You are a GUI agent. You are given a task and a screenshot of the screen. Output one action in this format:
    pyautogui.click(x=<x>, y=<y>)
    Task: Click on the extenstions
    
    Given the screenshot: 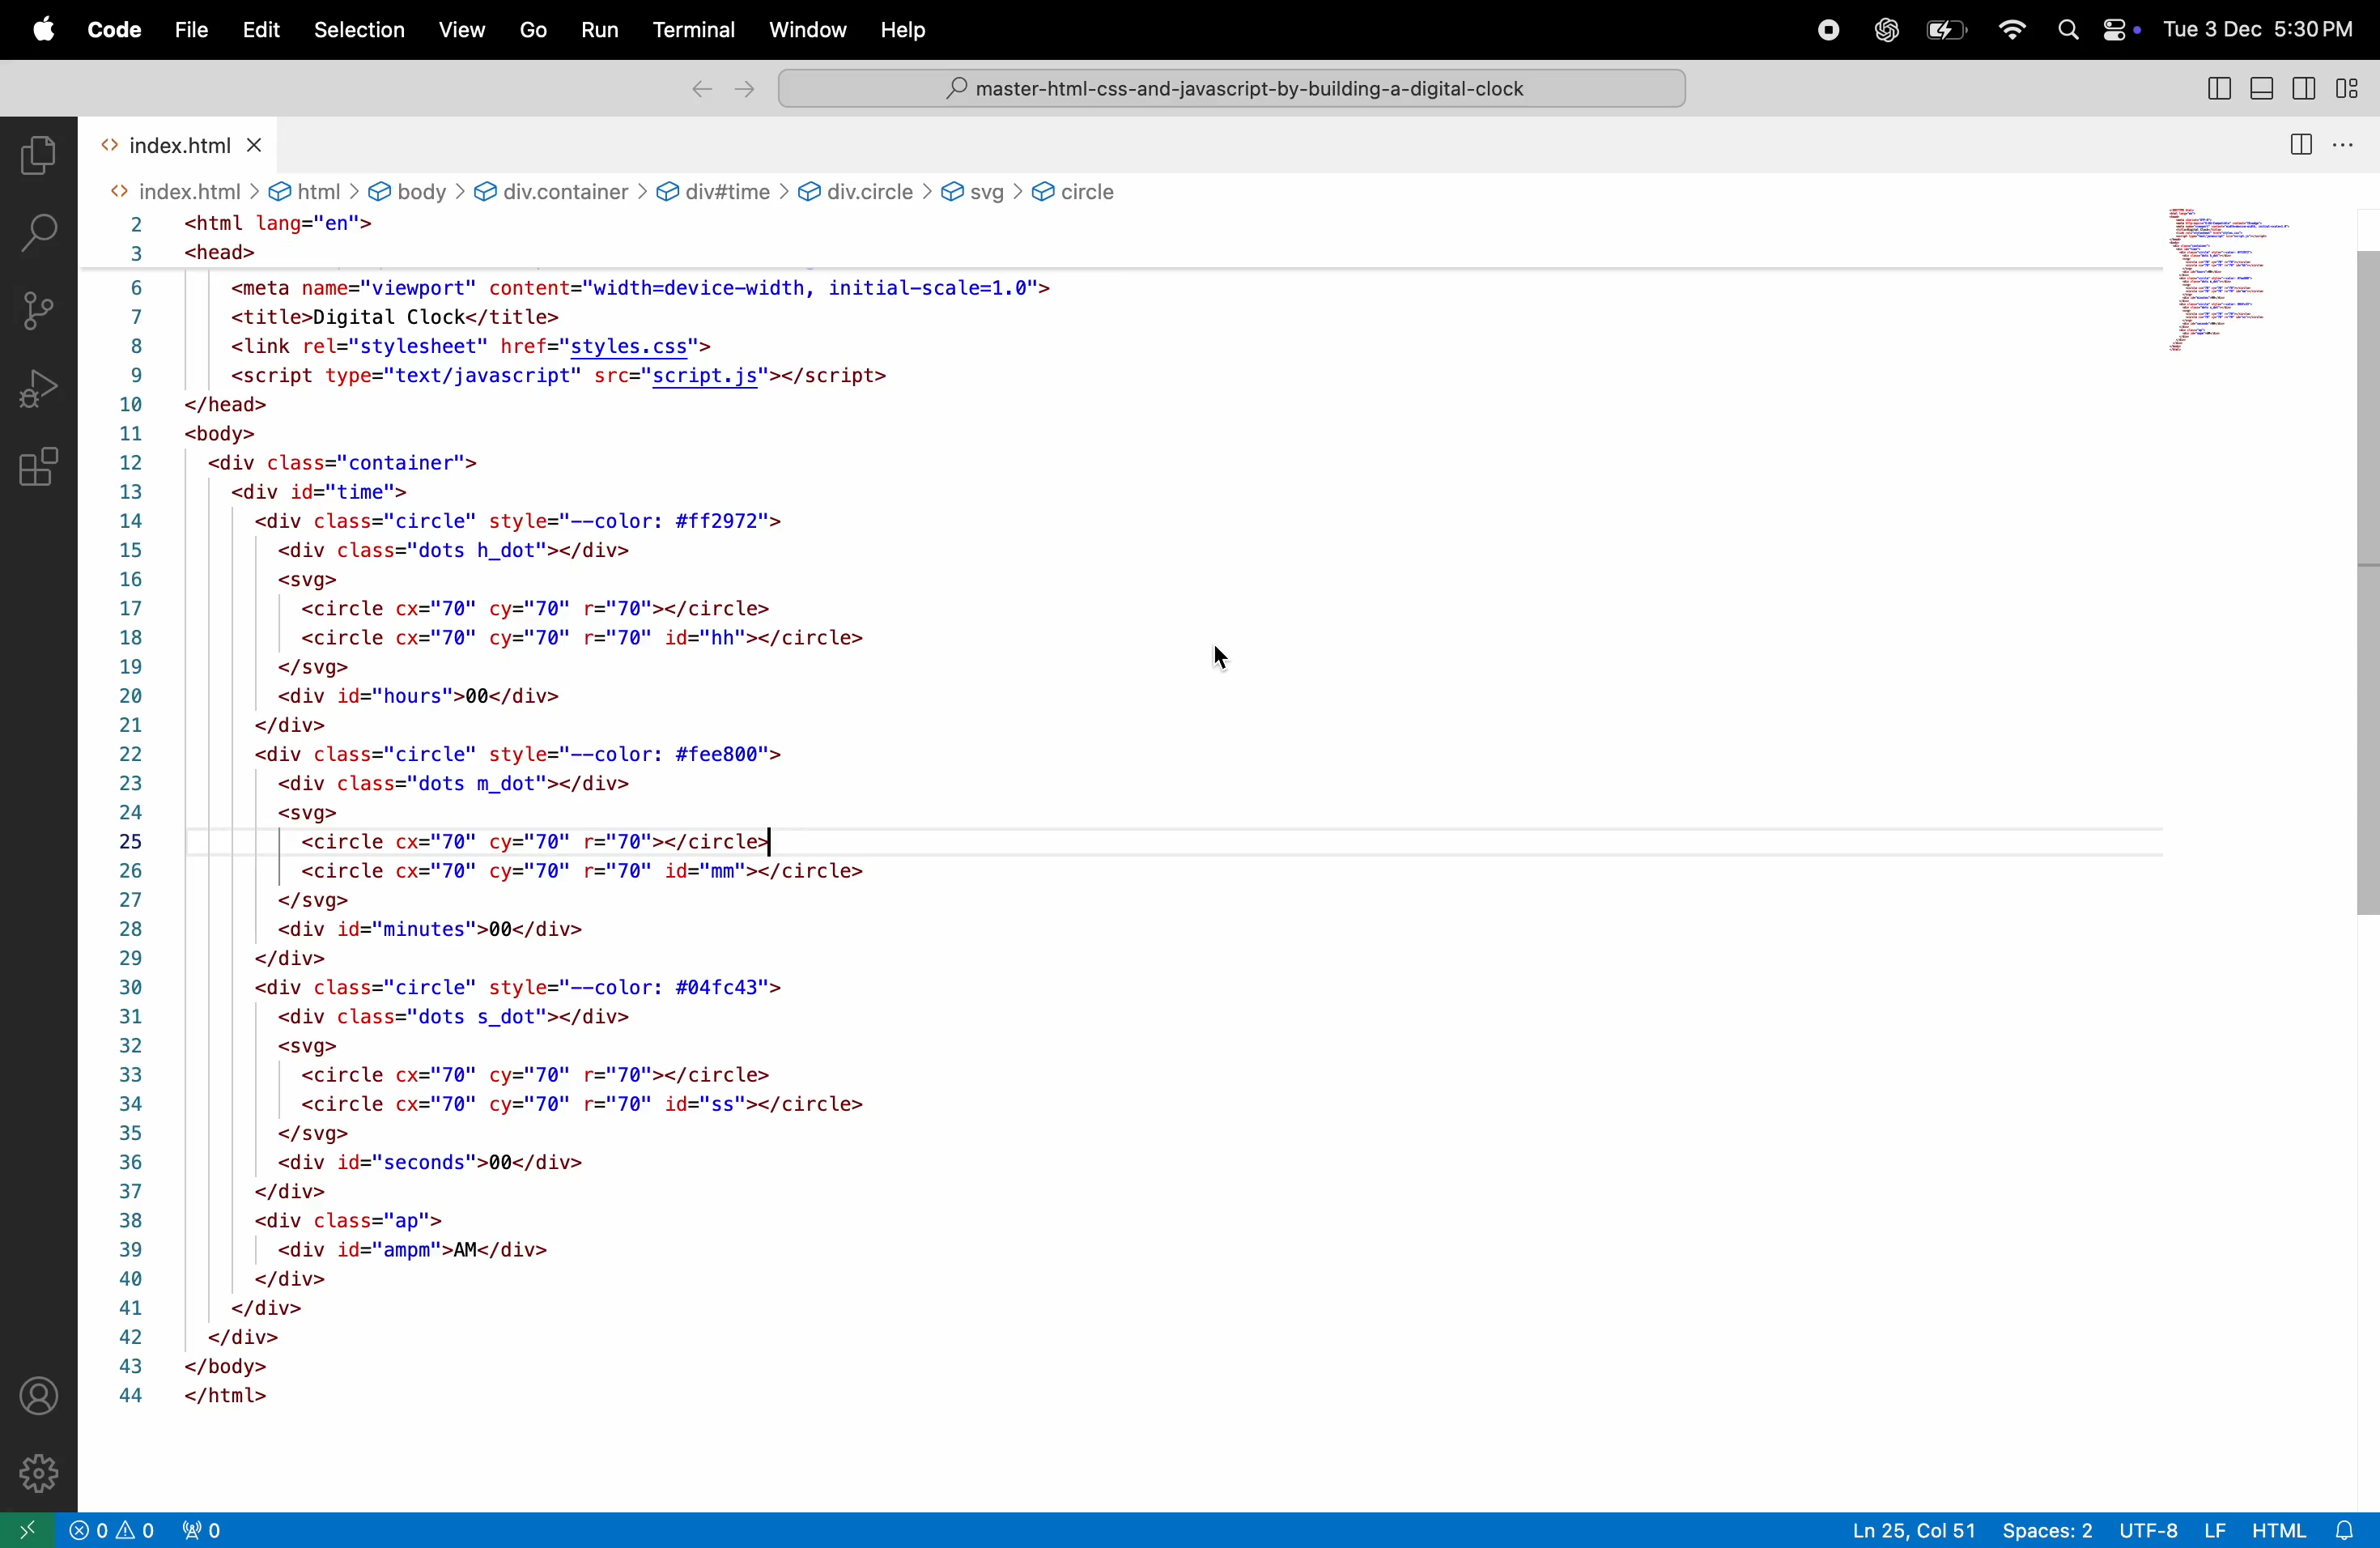 What is the action you would take?
    pyautogui.click(x=38, y=477)
    